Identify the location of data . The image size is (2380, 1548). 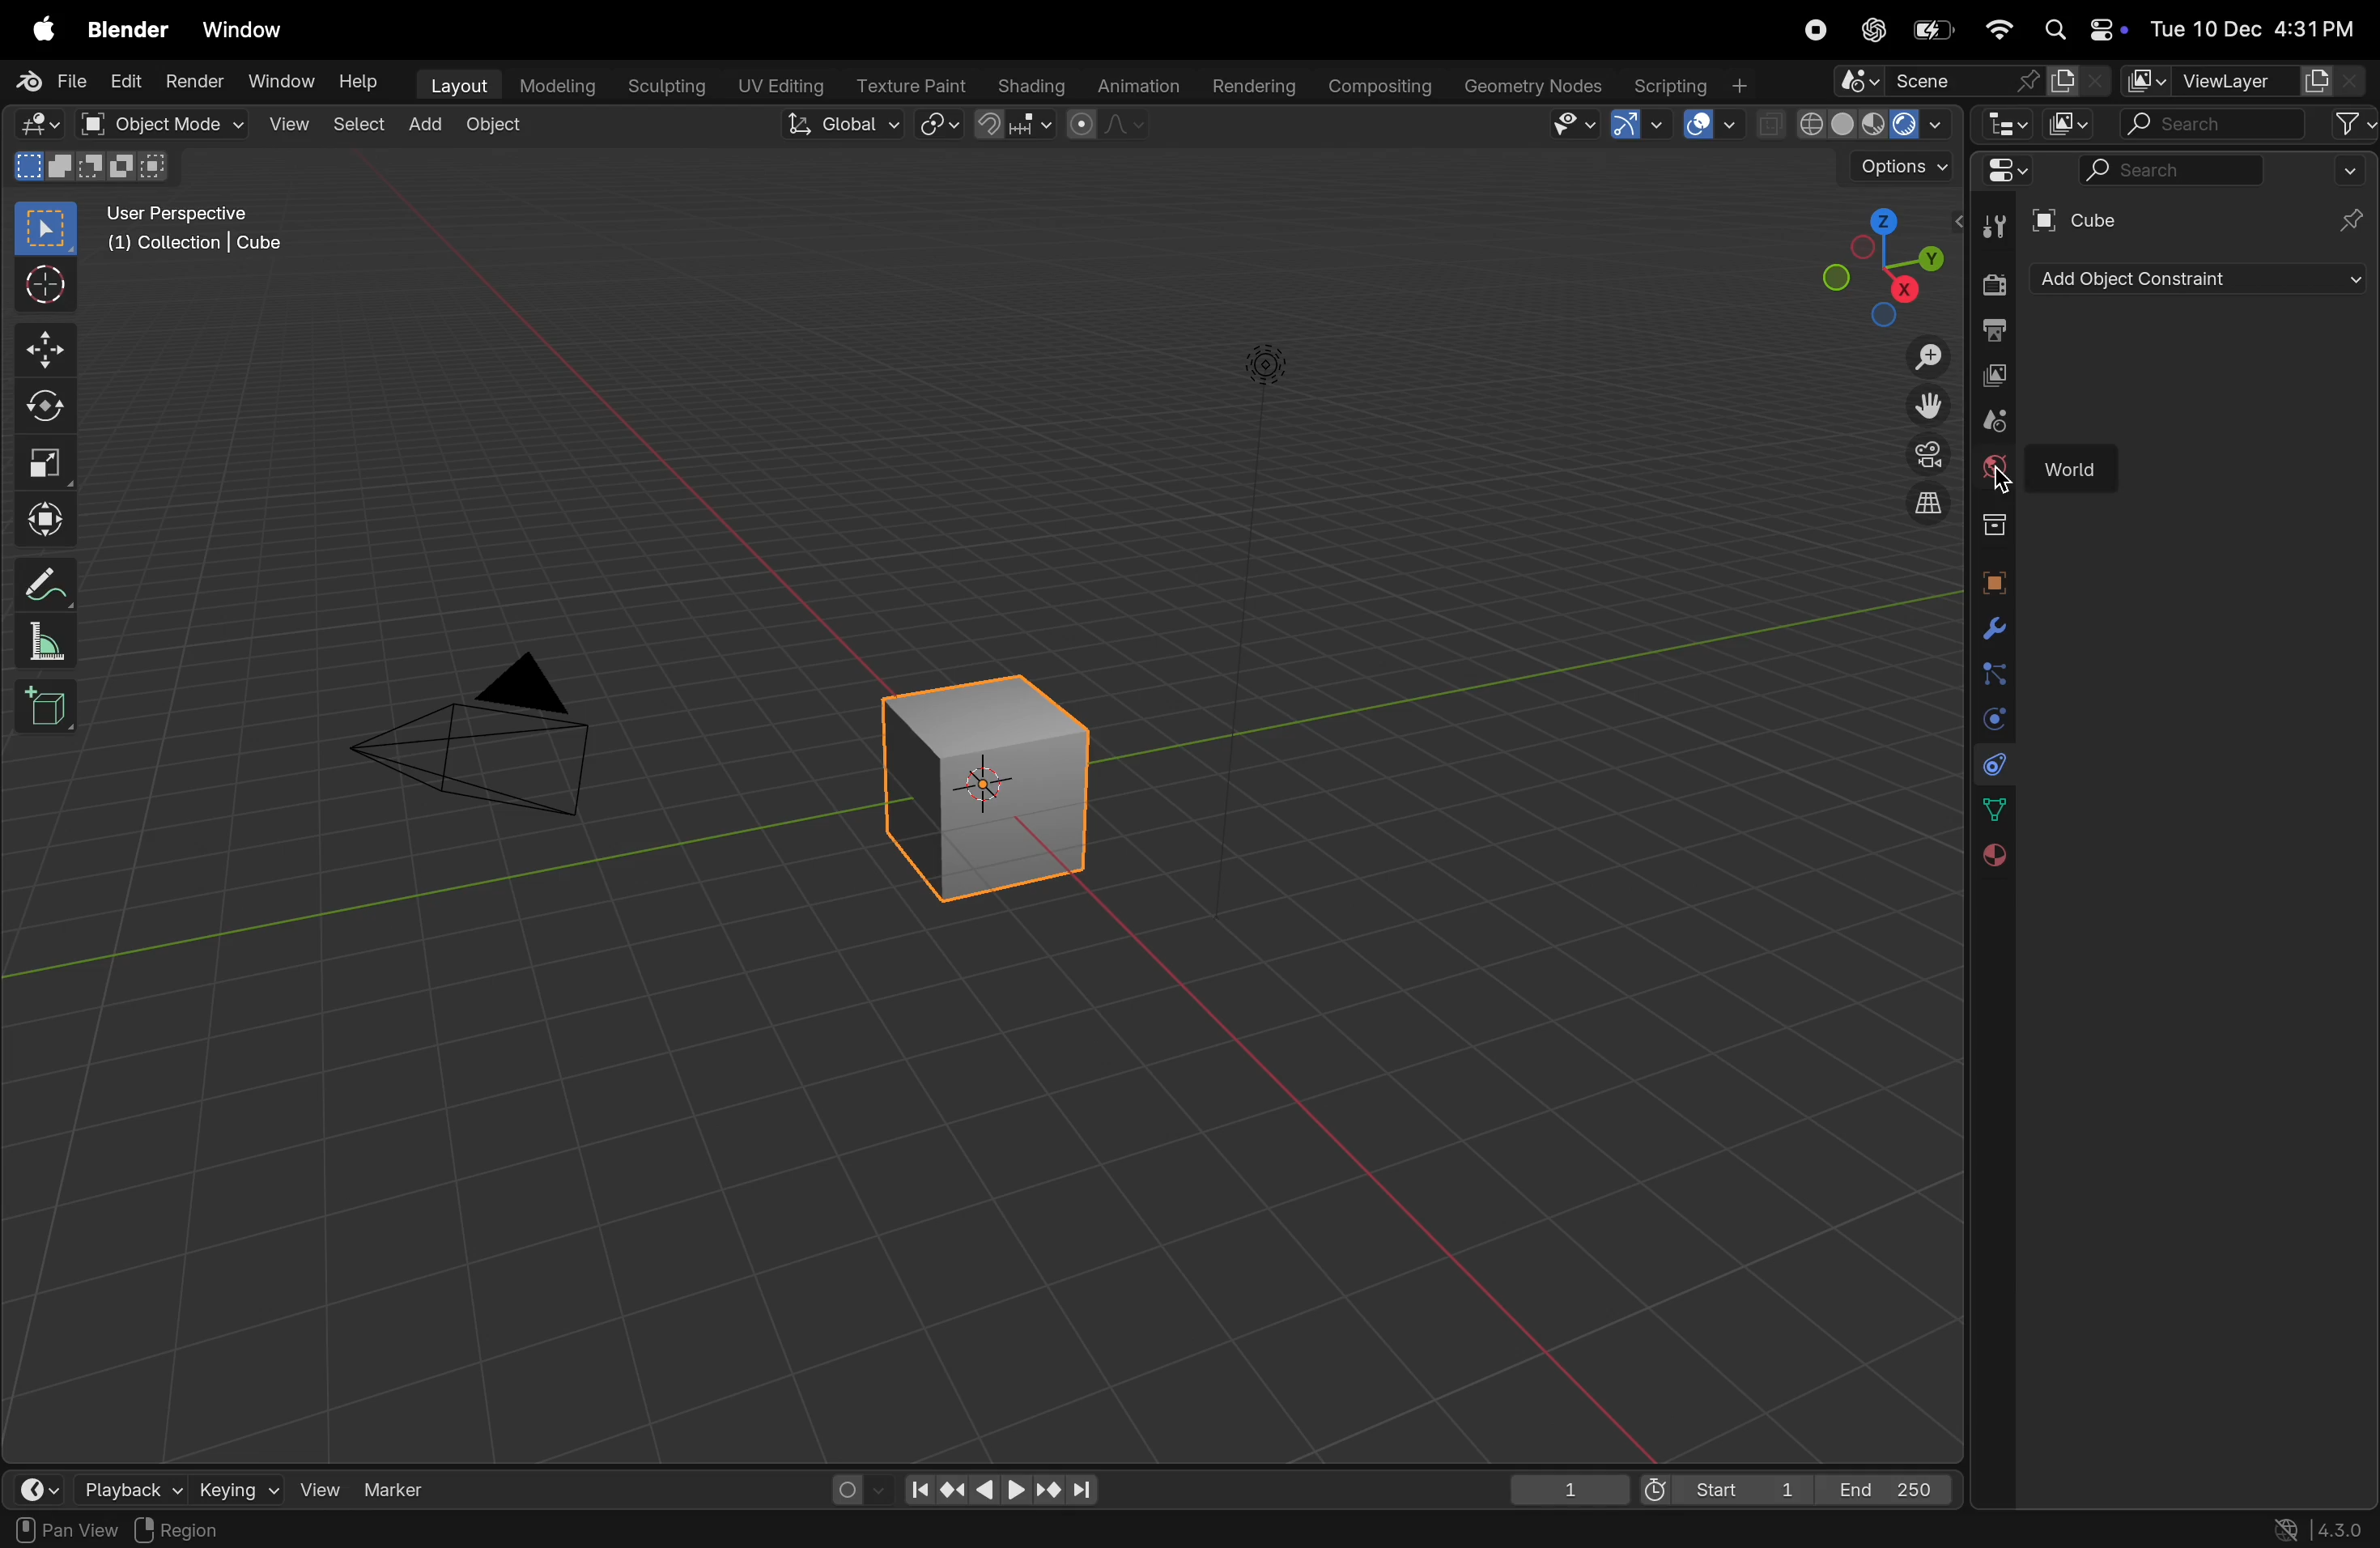
(1989, 809).